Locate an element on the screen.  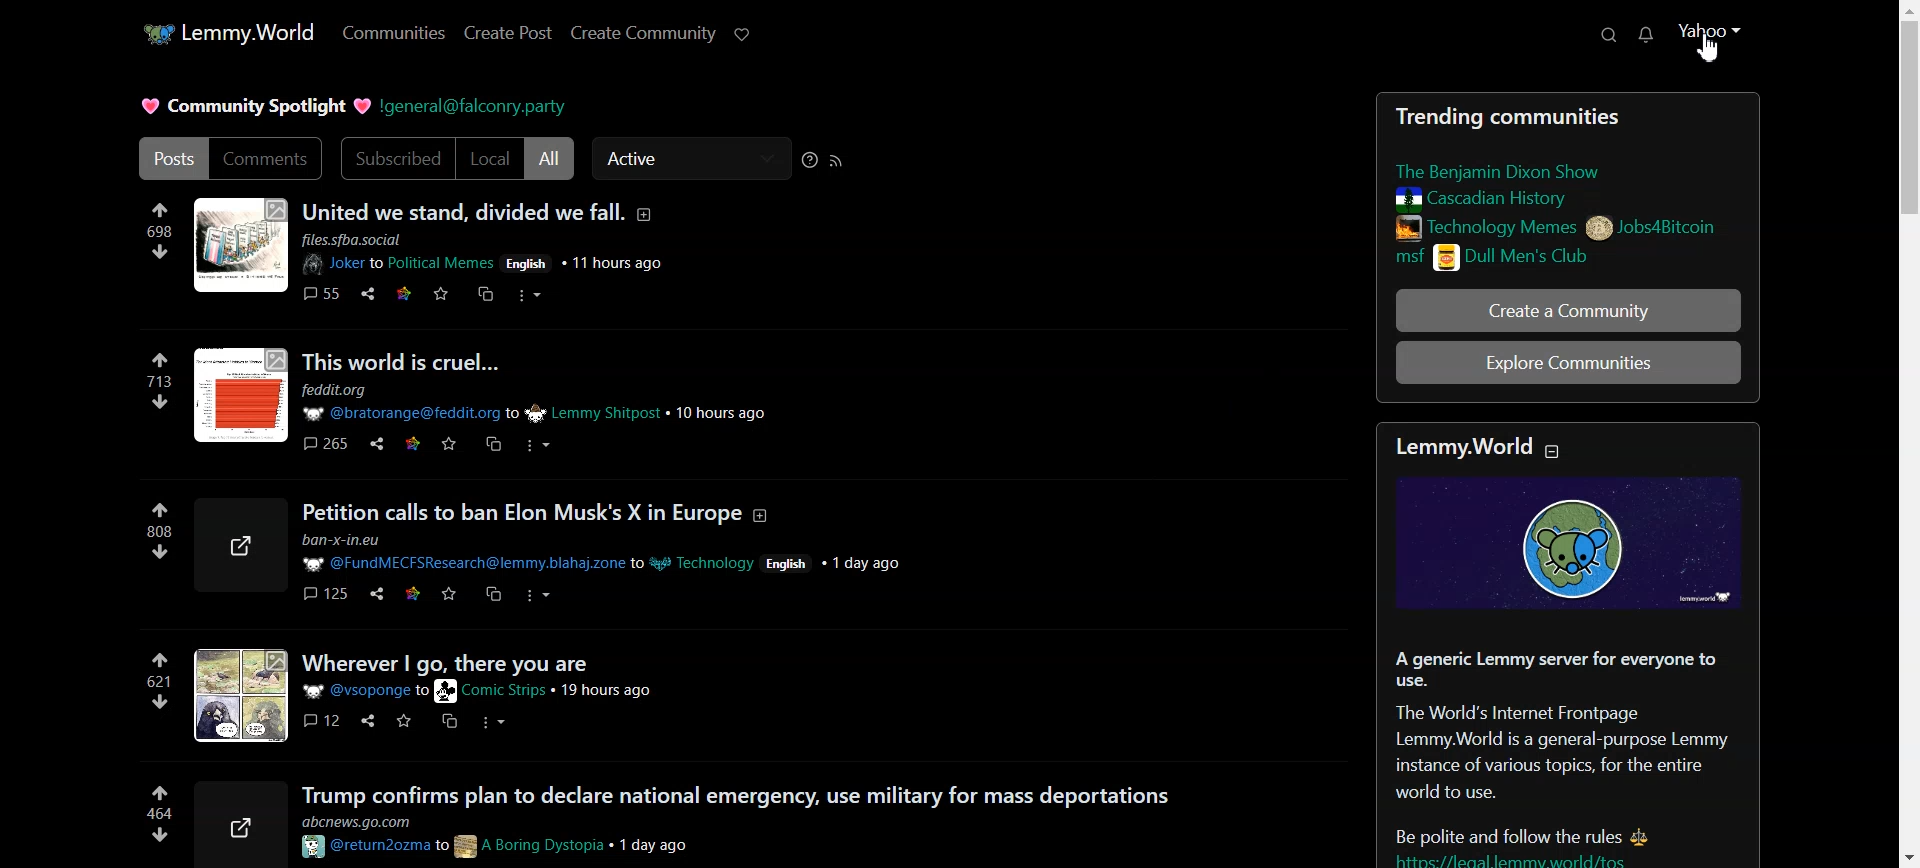
11 hours ago is located at coordinates (616, 260).